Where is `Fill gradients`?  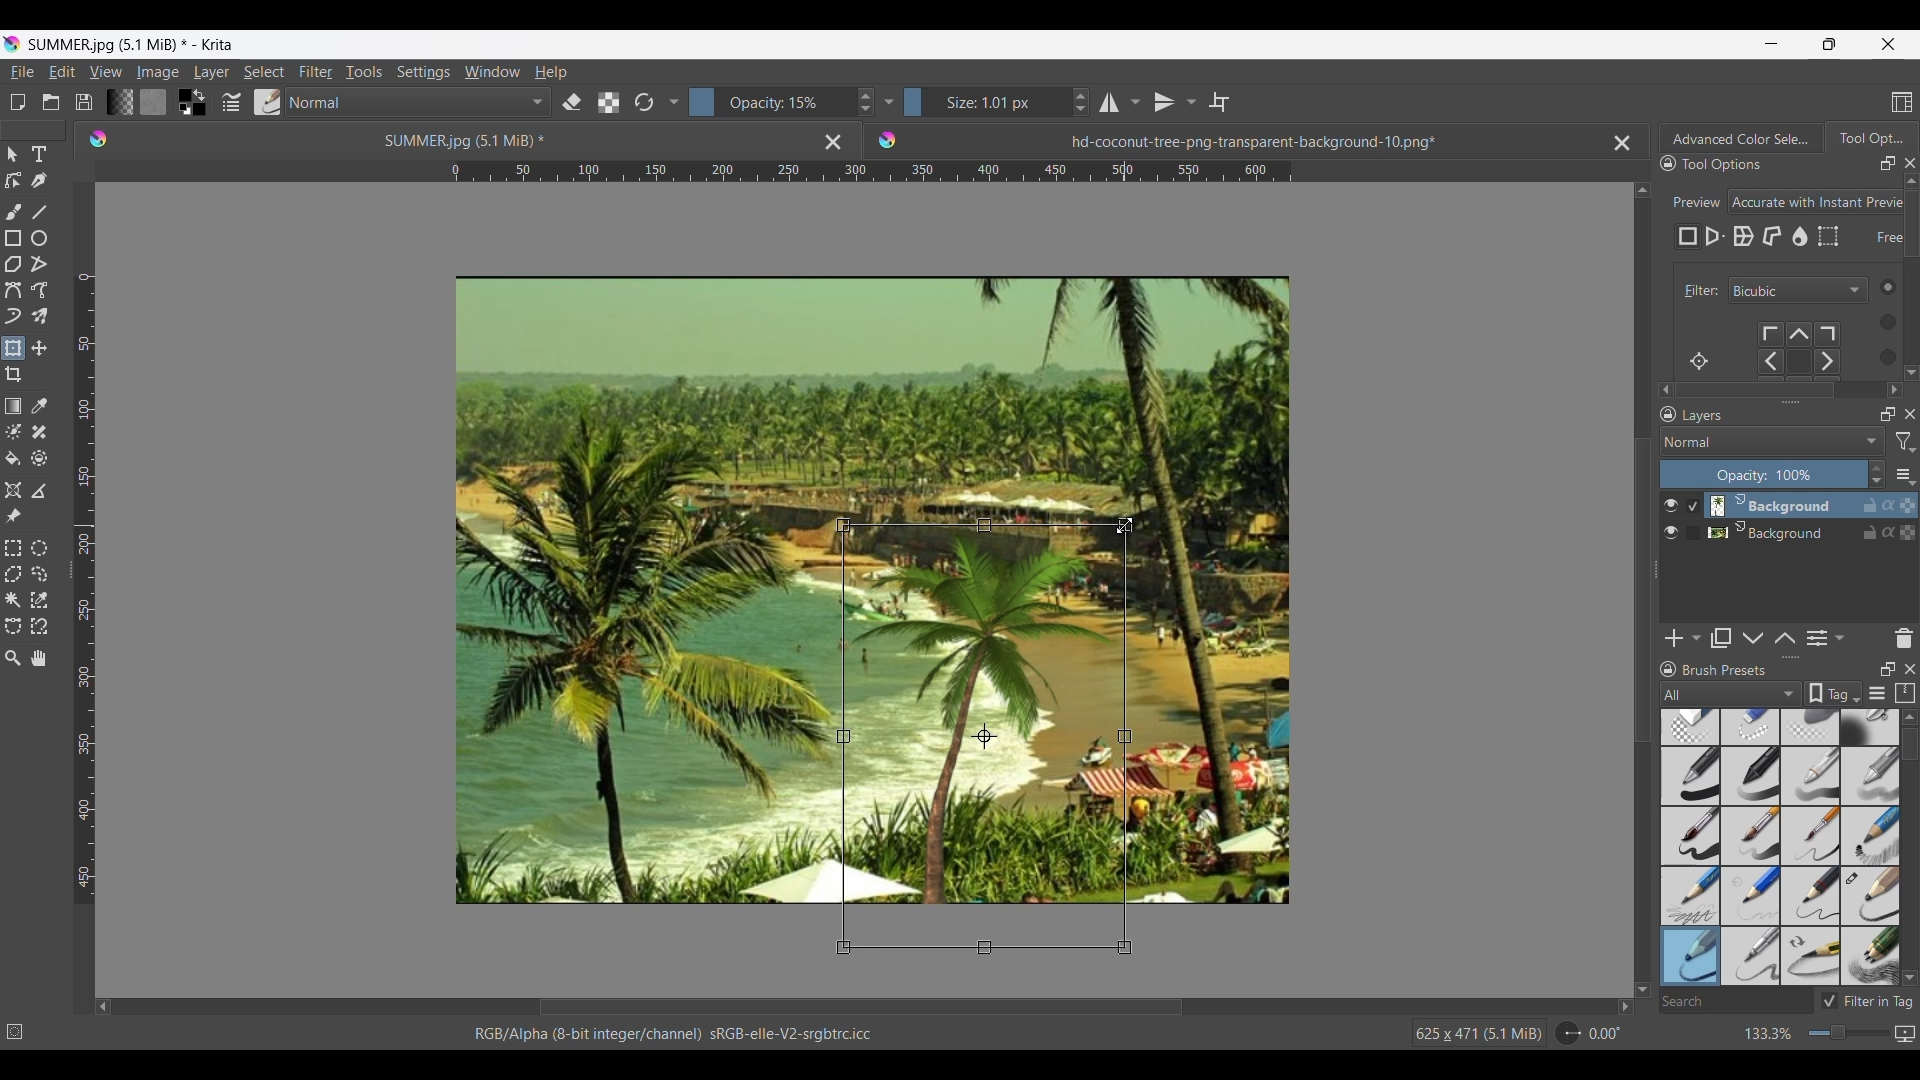 Fill gradients is located at coordinates (119, 101).